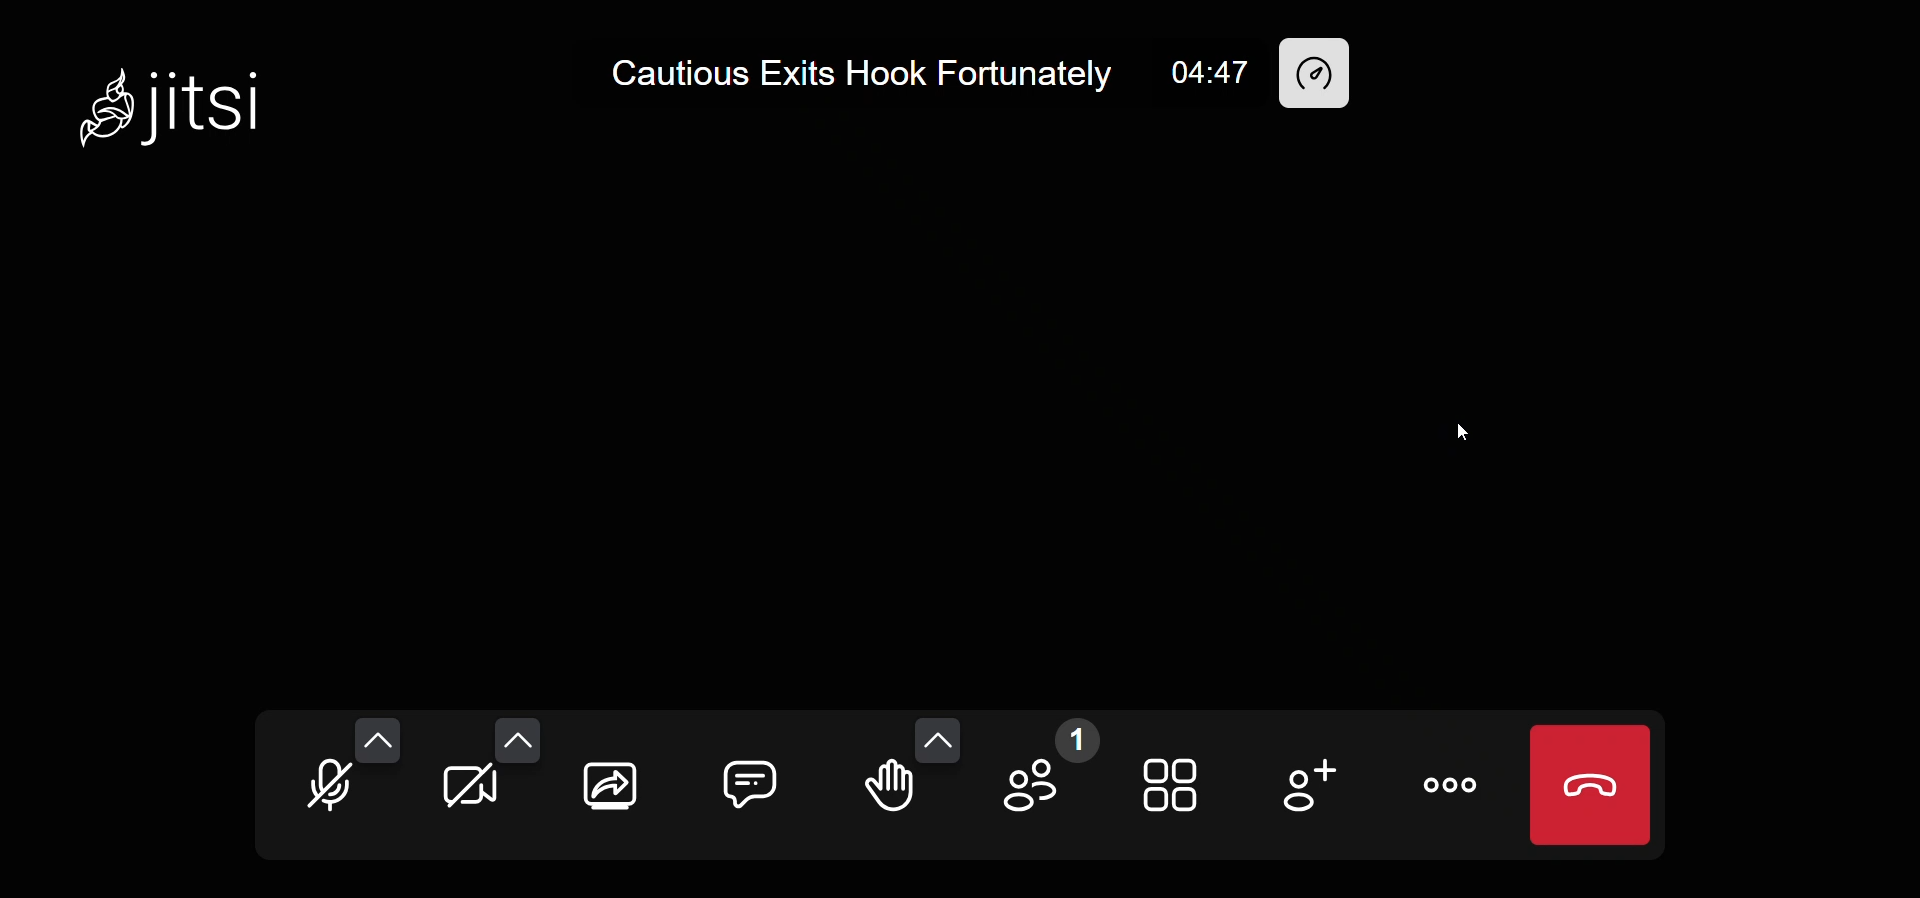 This screenshot has height=898, width=1920. What do you see at coordinates (888, 793) in the screenshot?
I see `raise hand` at bounding box center [888, 793].